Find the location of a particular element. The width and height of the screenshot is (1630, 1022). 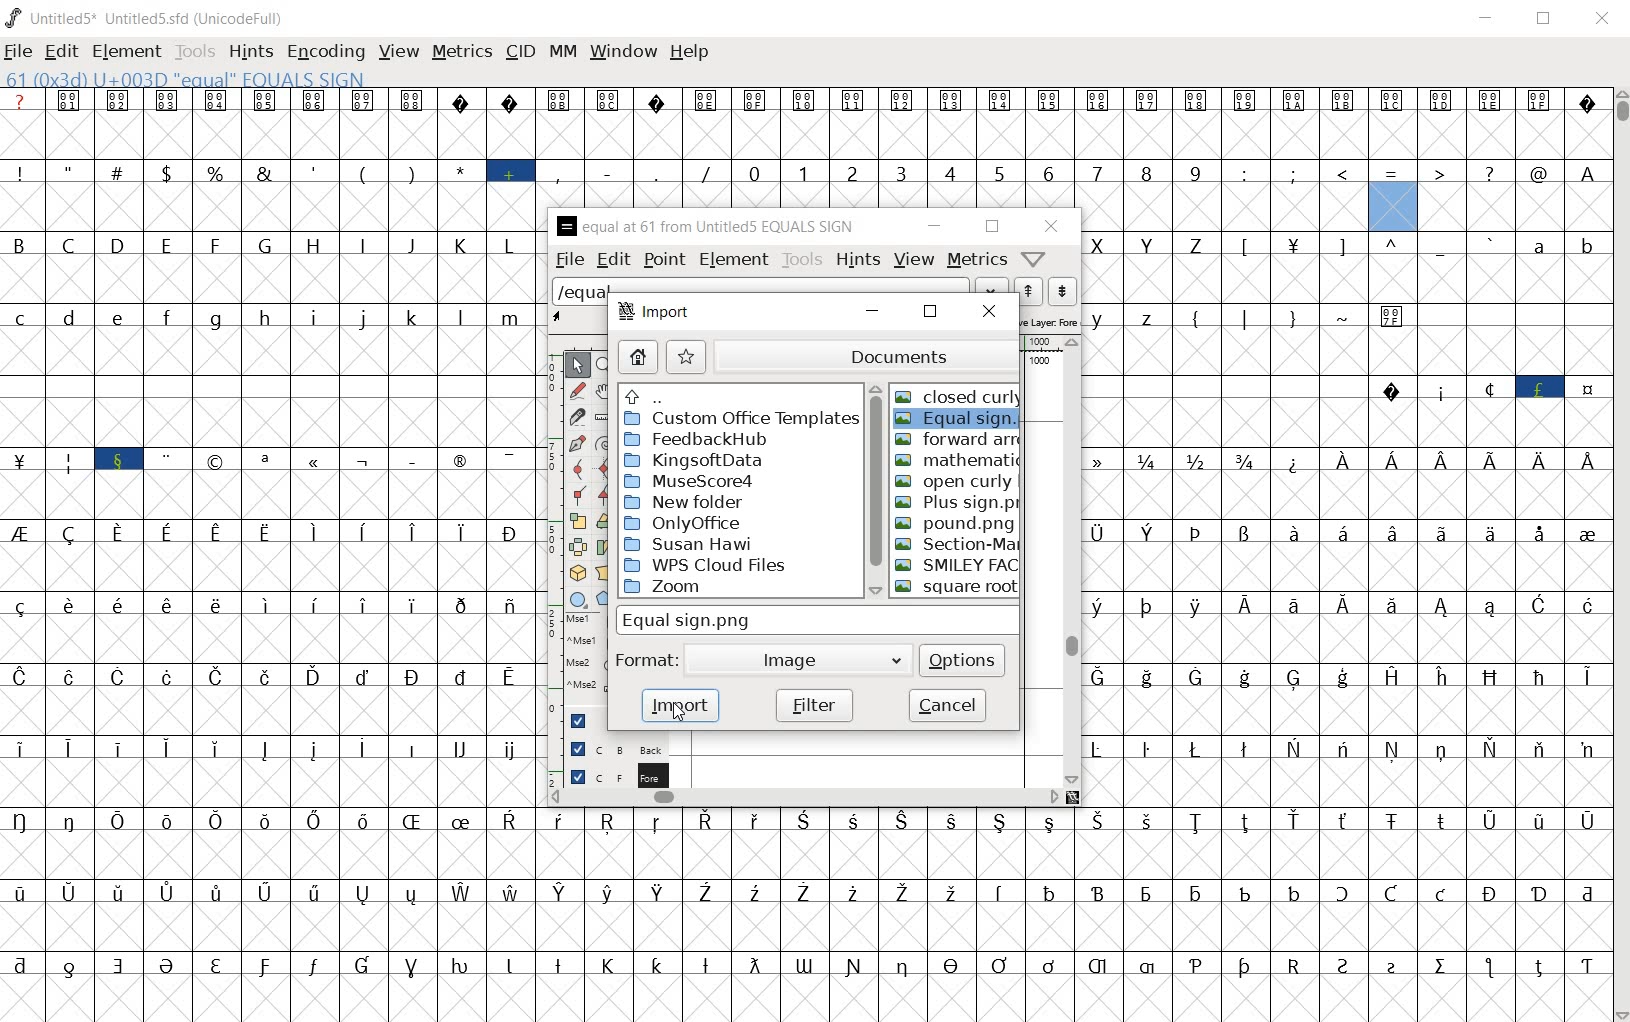

element is located at coordinates (731, 259).